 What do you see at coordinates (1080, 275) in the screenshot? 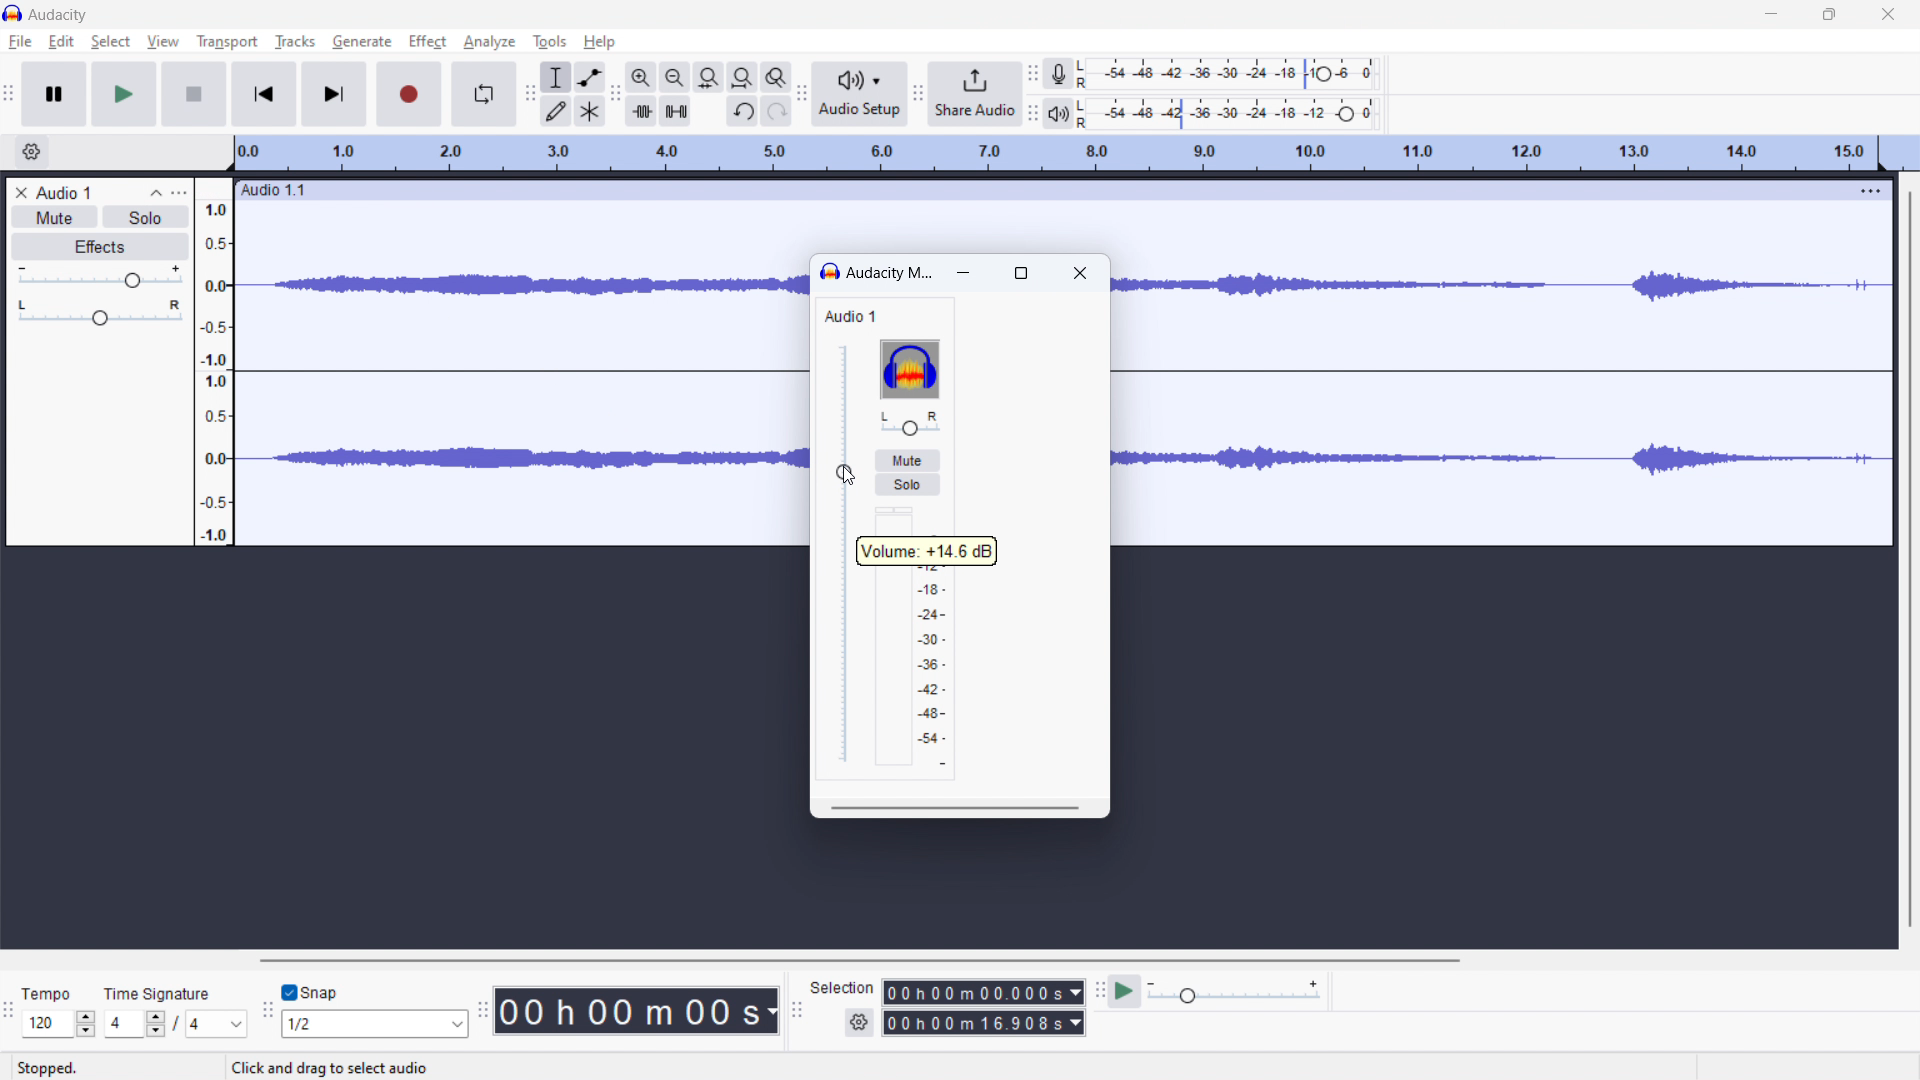
I see `close` at bounding box center [1080, 275].